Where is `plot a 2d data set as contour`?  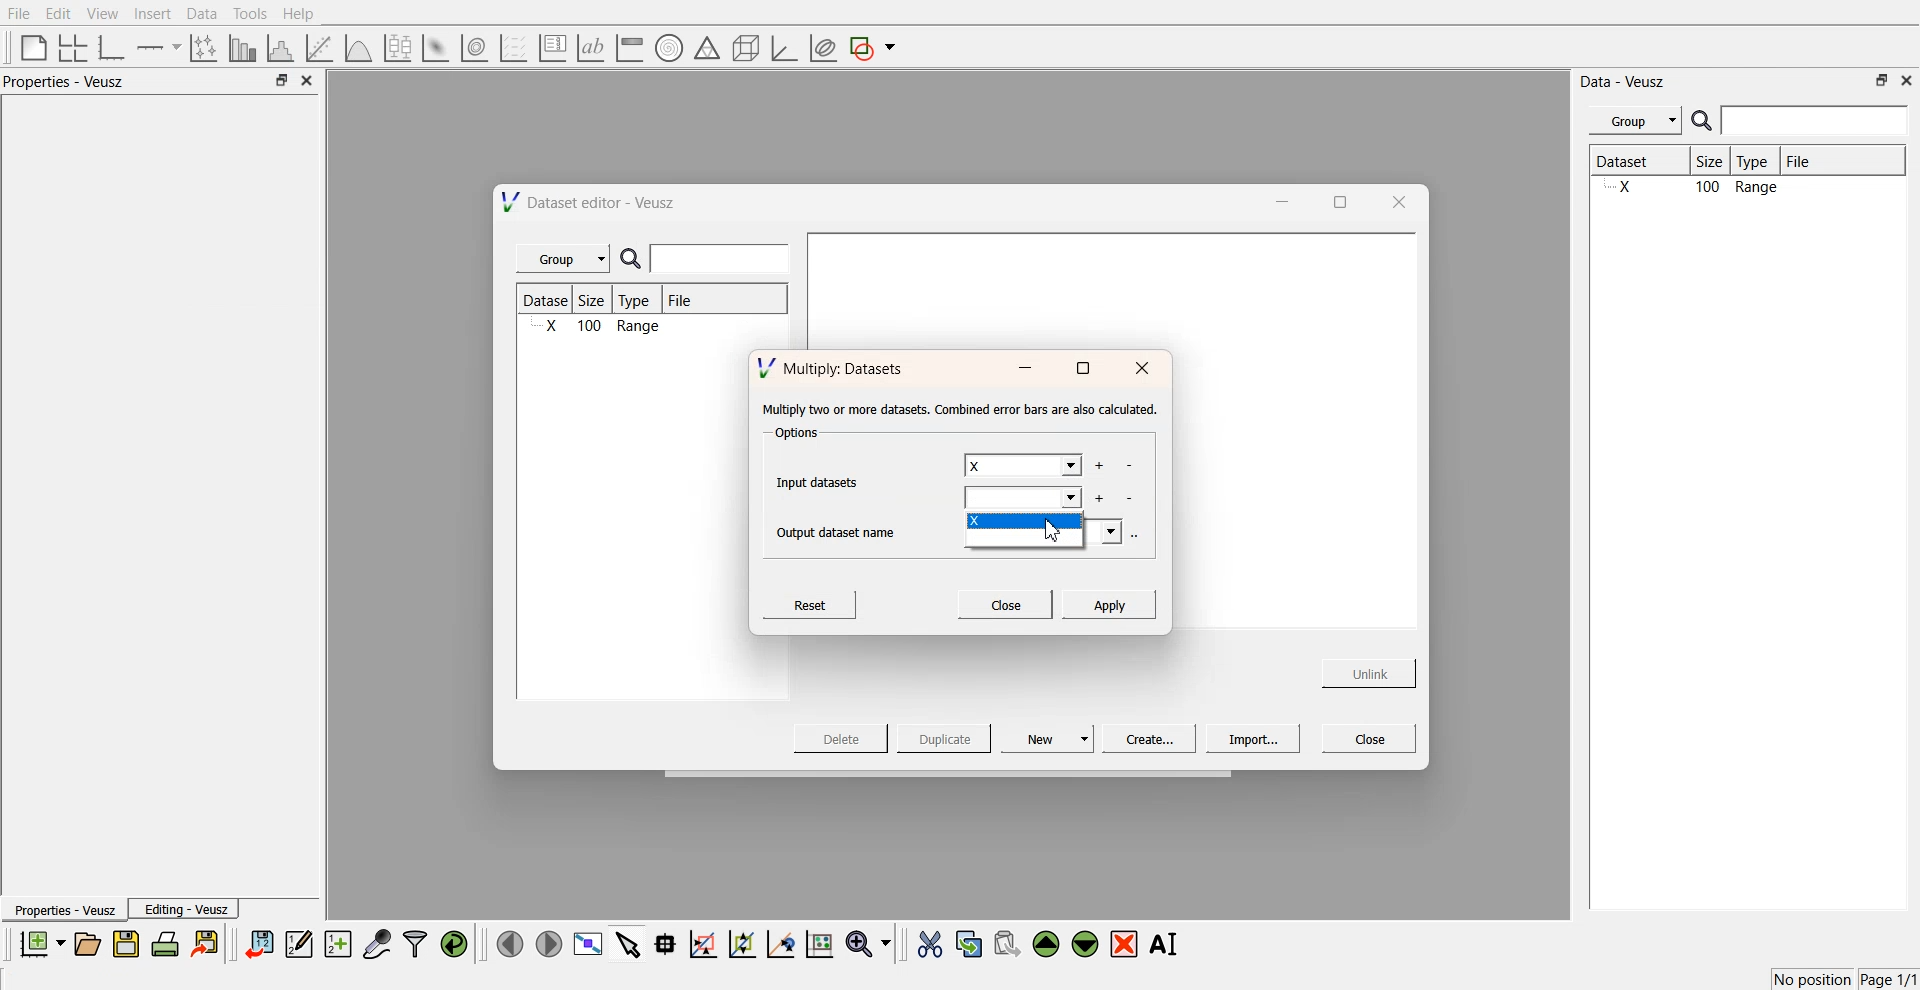
plot a 2d data set as contour is located at coordinates (473, 49).